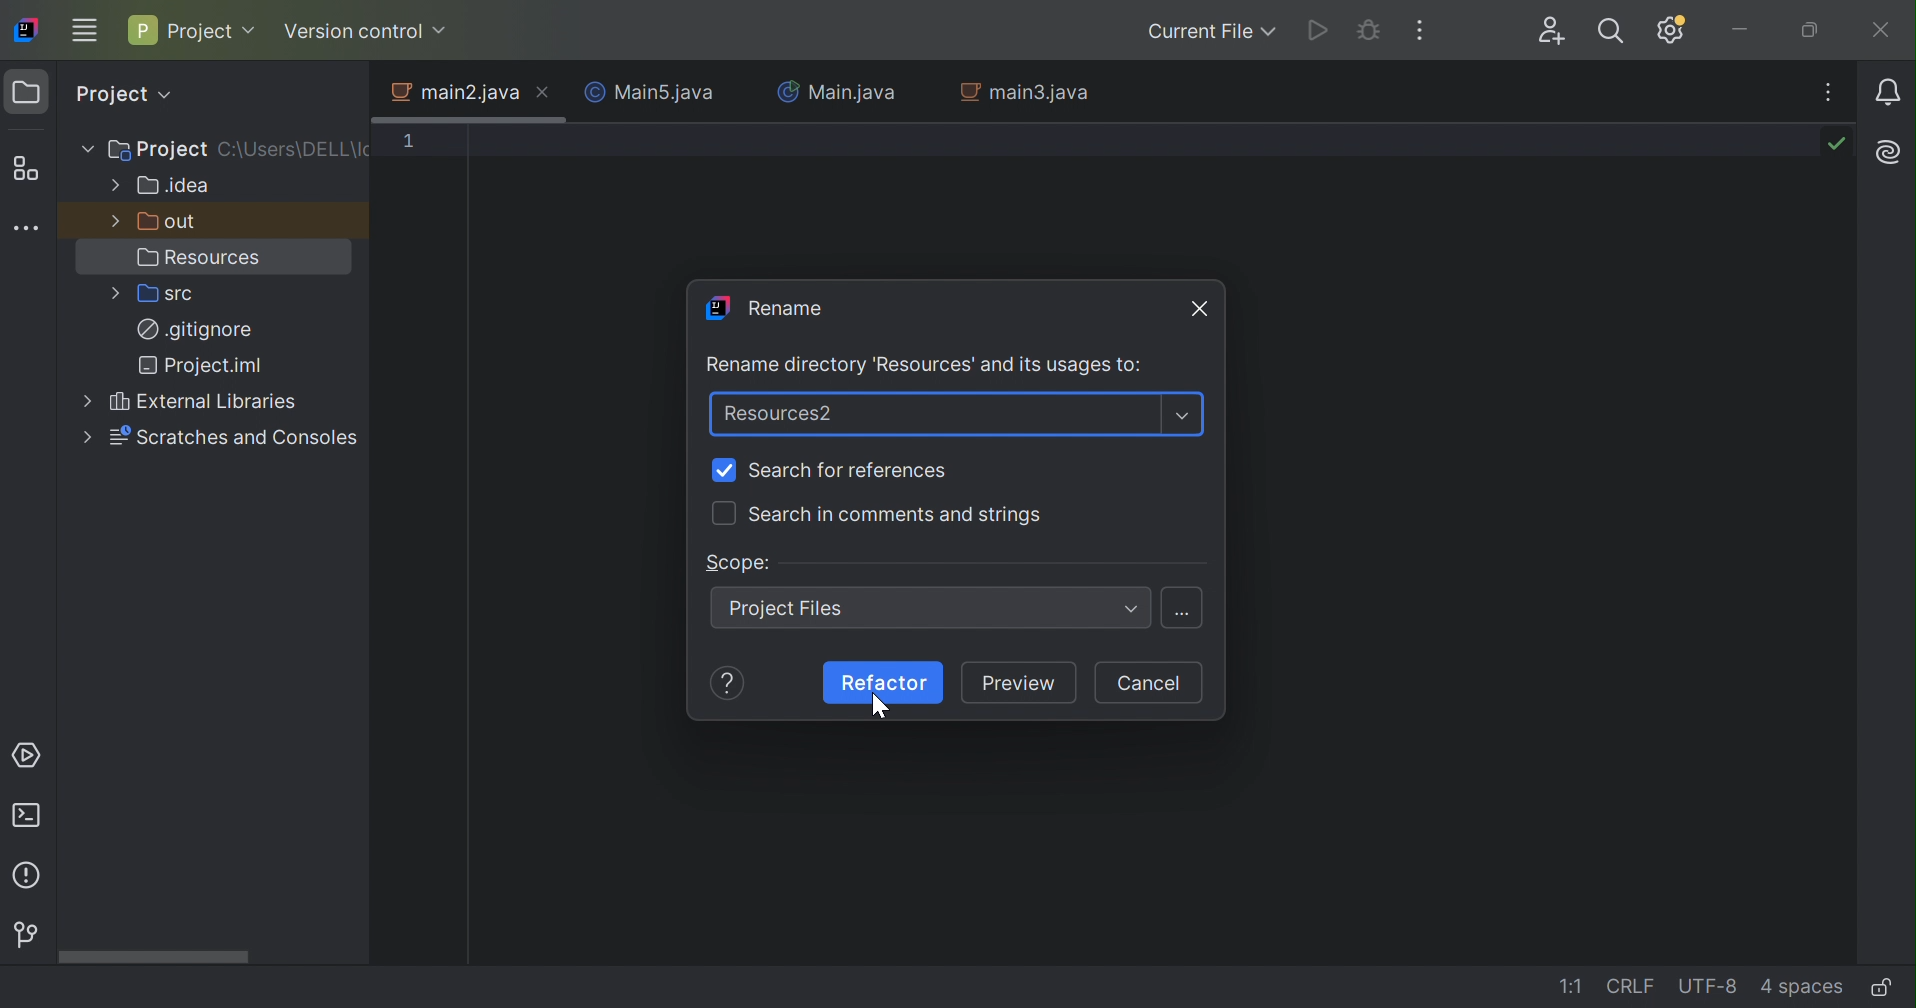 Image resolution: width=1916 pixels, height=1008 pixels. What do you see at coordinates (879, 704) in the screenshot?
I see `Cursor` at bounding box center [879, 704].